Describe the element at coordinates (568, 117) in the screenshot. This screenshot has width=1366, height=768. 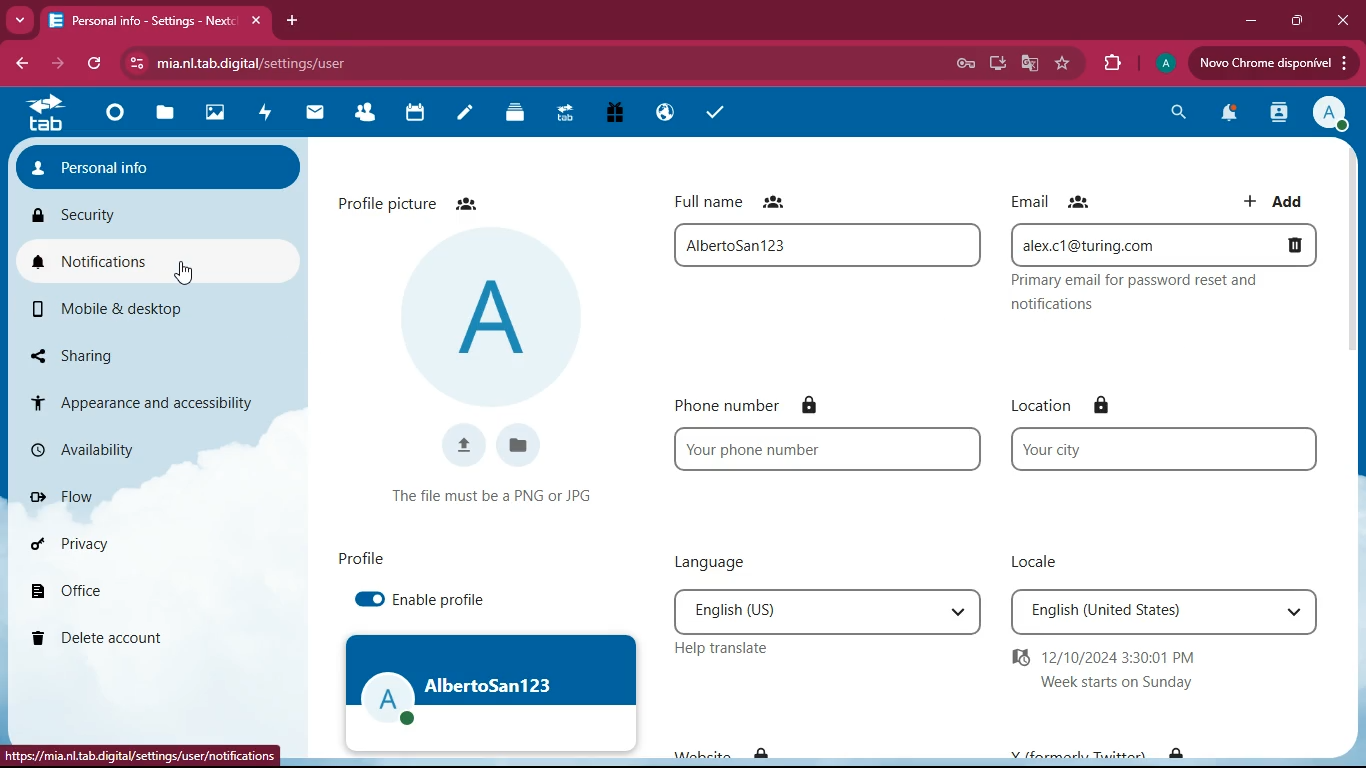
I see `tab` at that location.